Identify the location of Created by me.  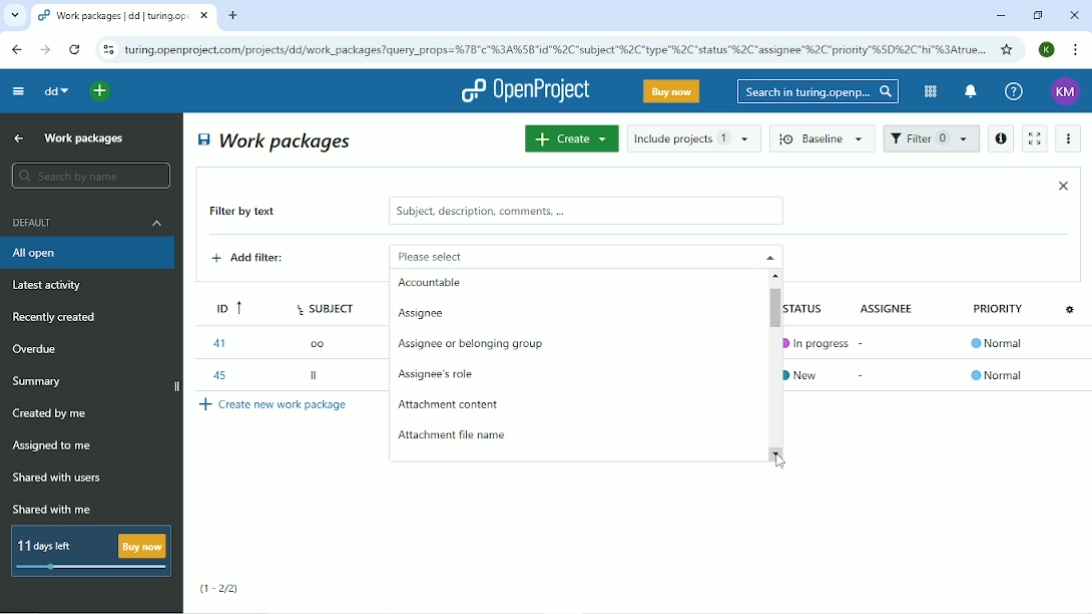
(53, 414).